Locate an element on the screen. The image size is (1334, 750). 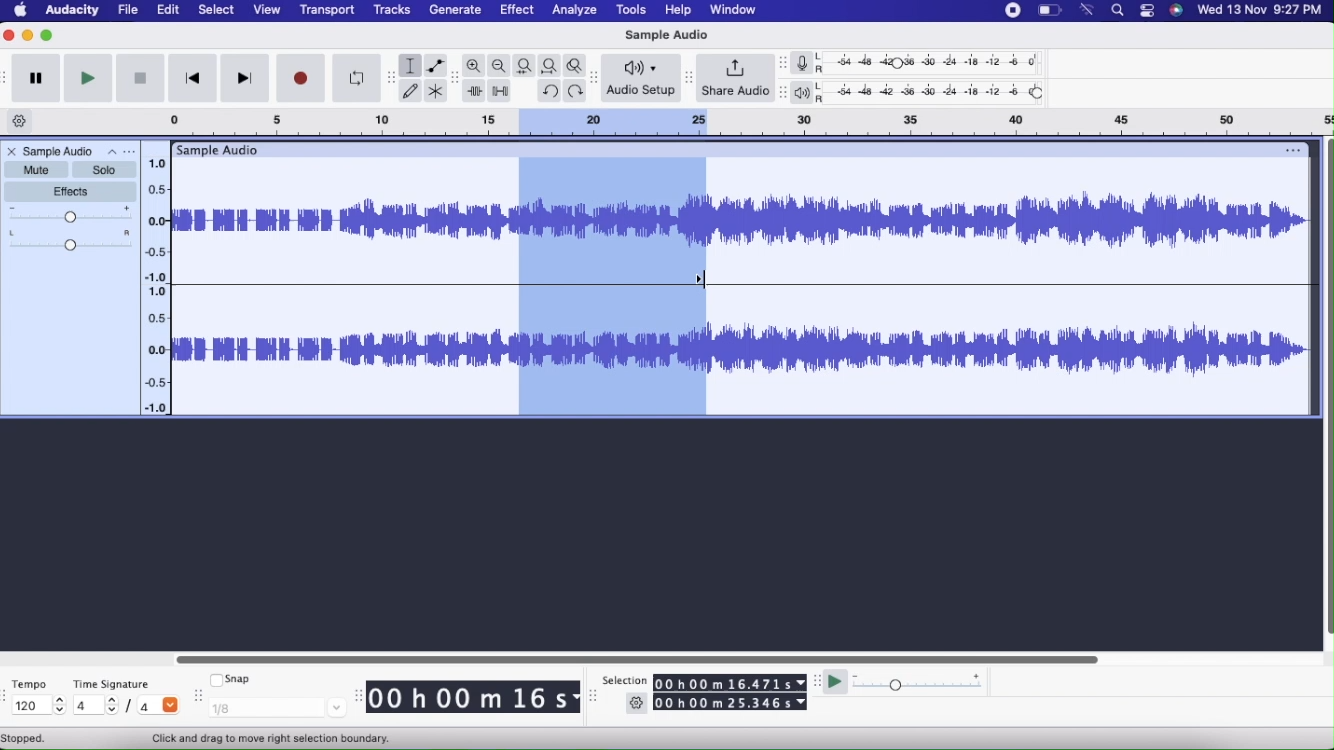
move toolbar is located at coordinates (691, 77).